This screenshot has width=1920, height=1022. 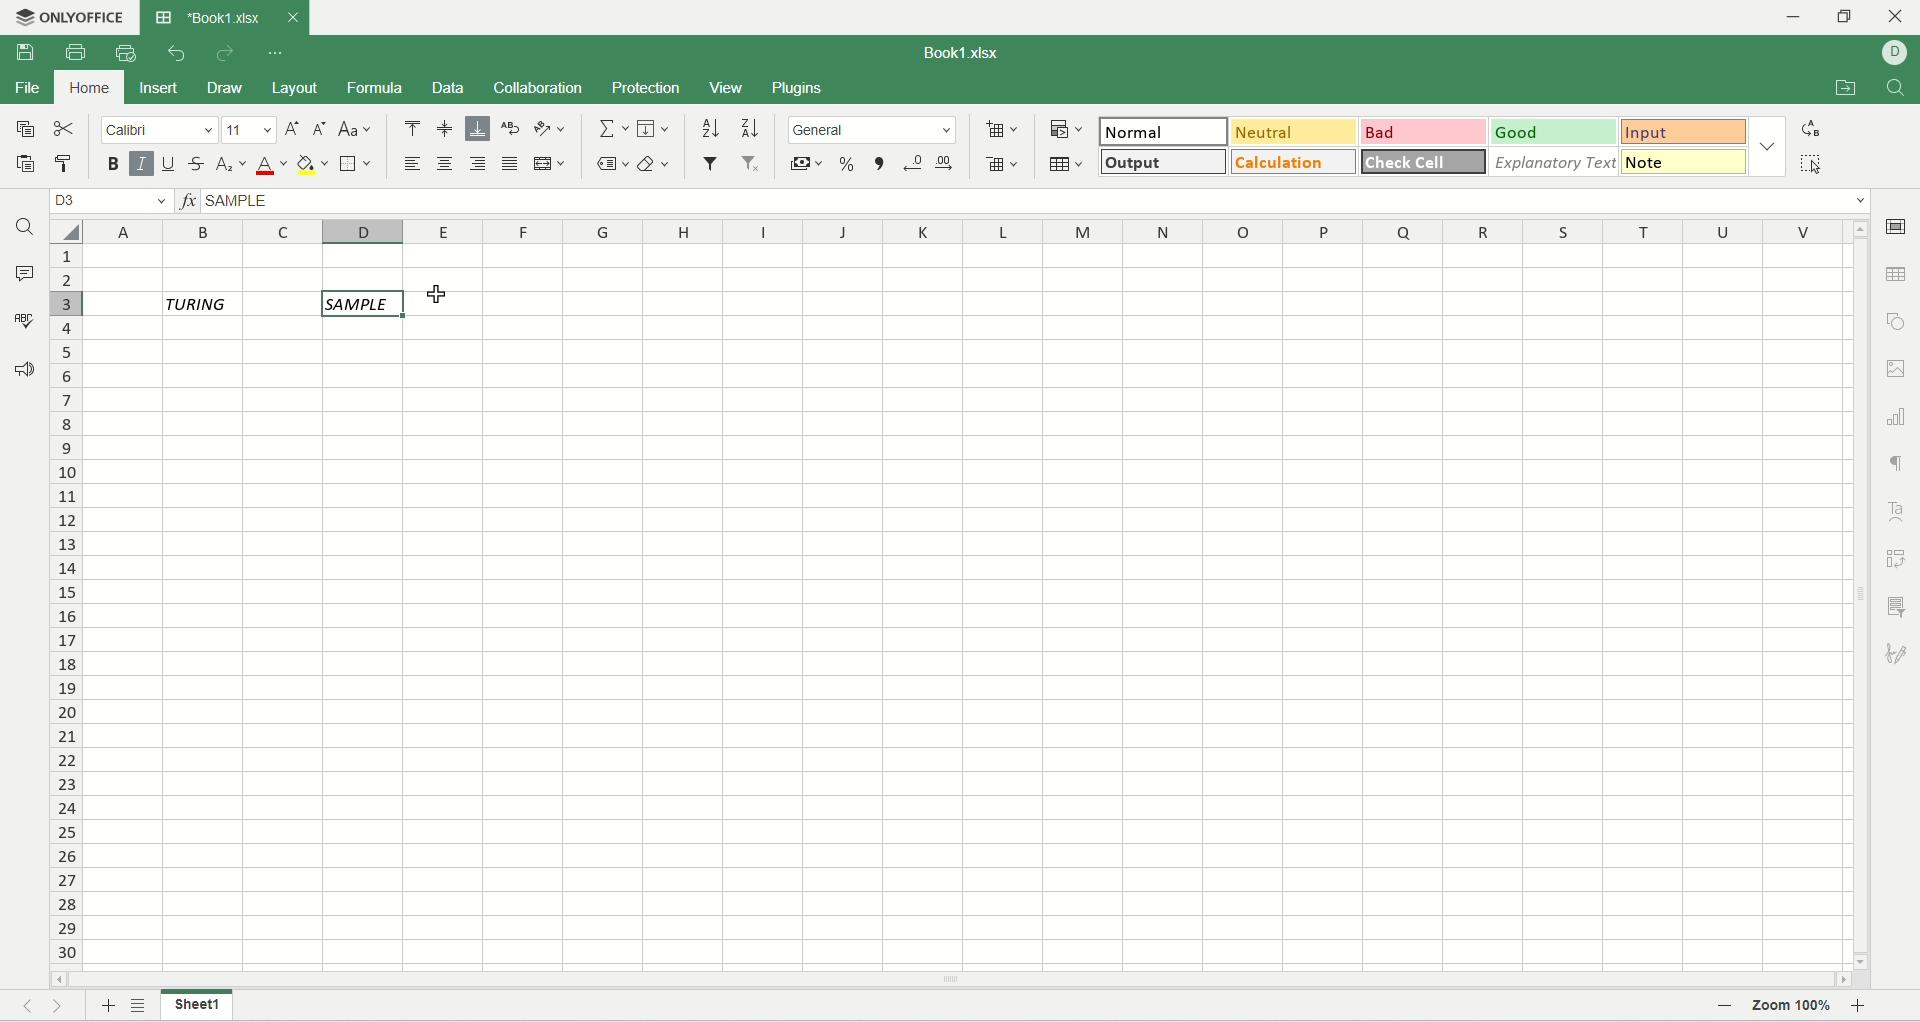 I want to click on document name , so click(x=957, y=55).